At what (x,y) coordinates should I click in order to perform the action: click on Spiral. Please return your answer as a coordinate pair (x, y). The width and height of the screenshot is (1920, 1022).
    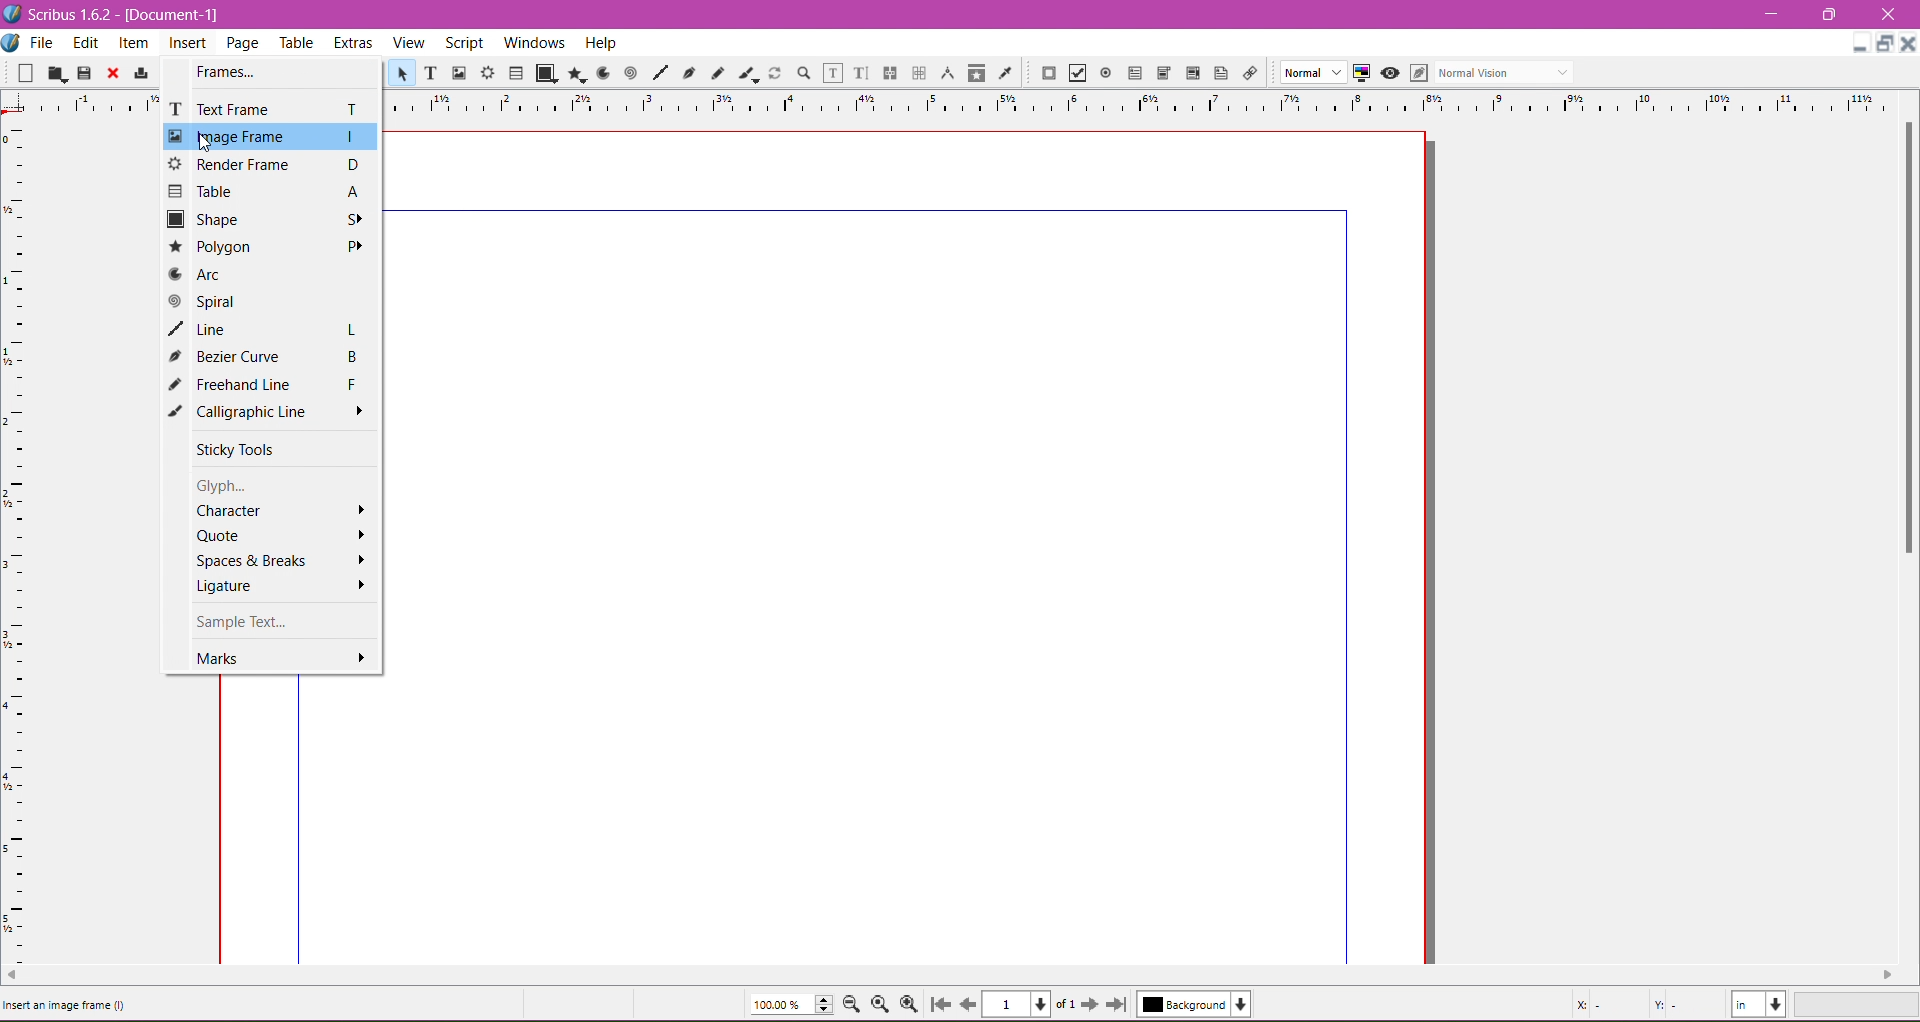
    Looking at the image, I should click on (629, 74).